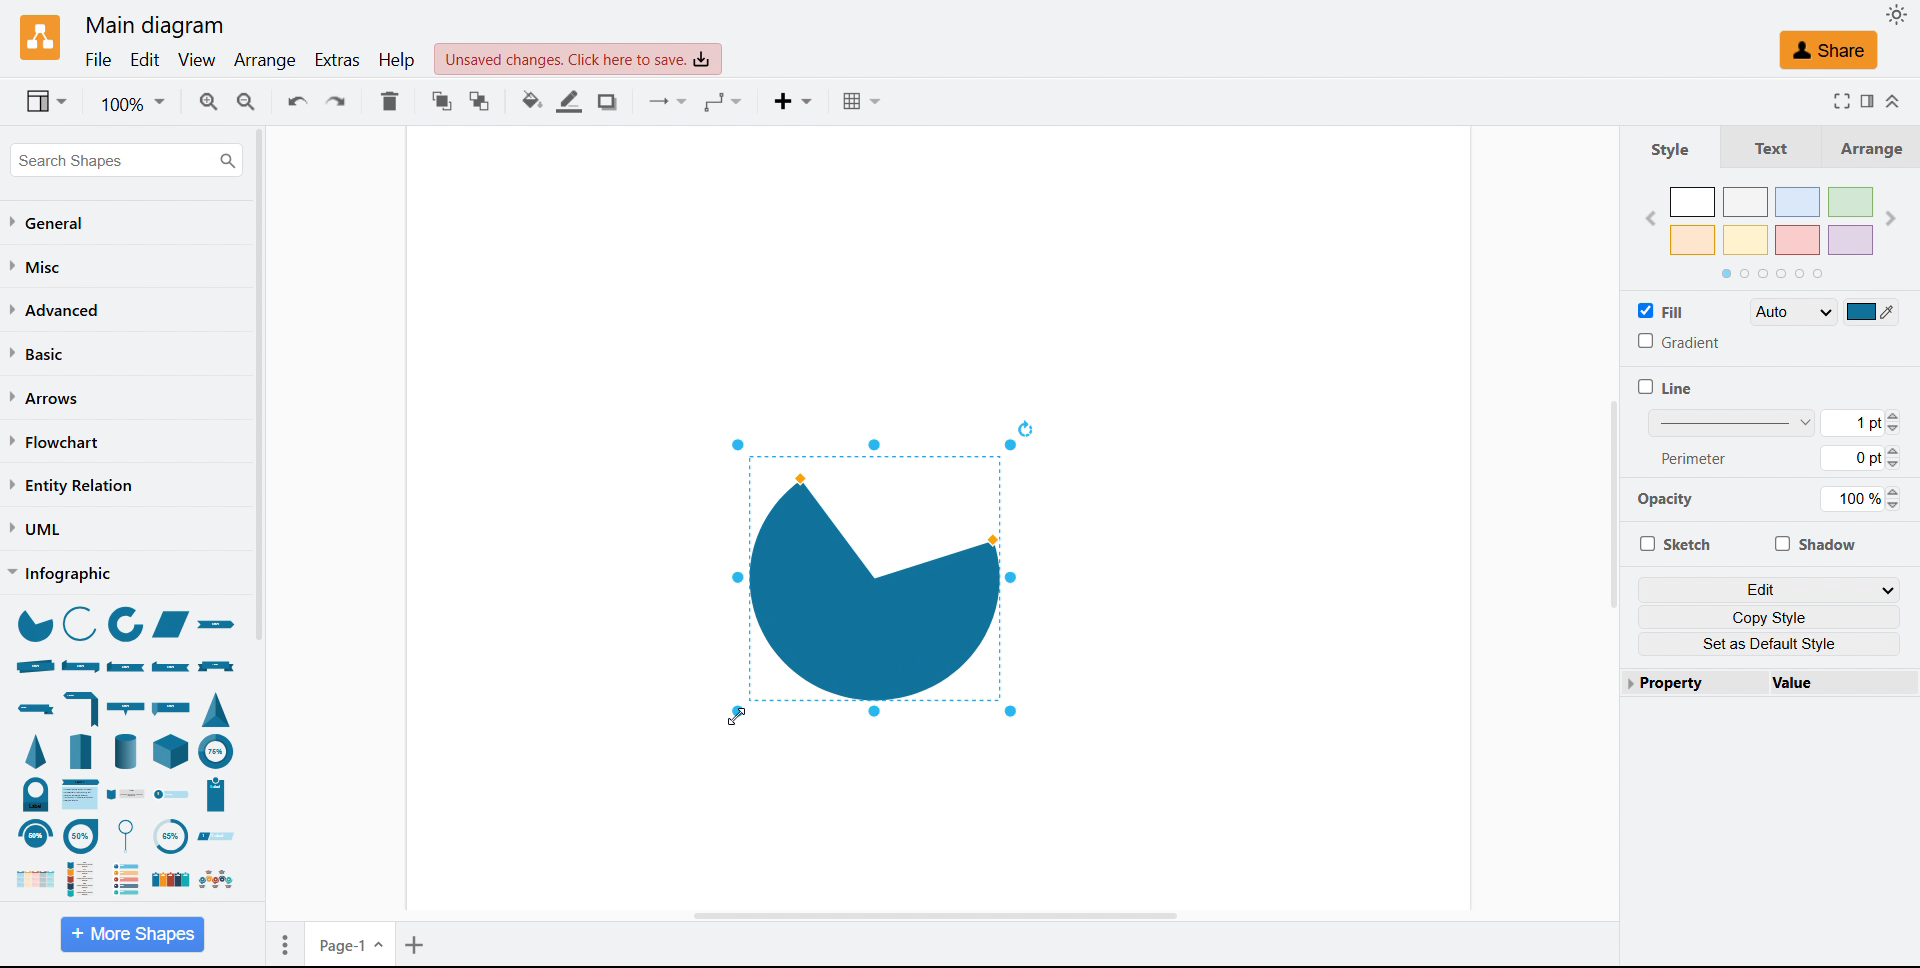 The width and height of the screenshot is (1920, 968). Describe the element at coordinates (1688, 682) in the screenshot. I see `Property ` at that location.